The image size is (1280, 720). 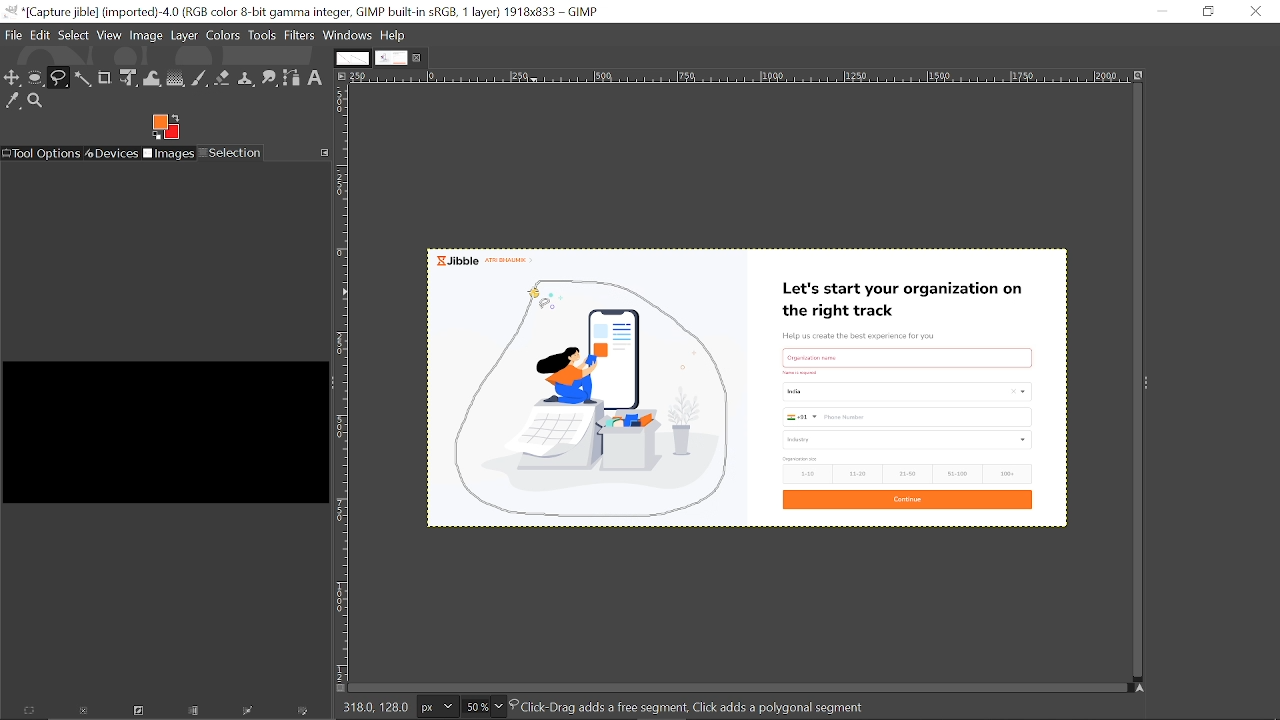 What do you see at coordinates (1255, 11) in the screenshot?
I see `Close` at bounding box center [1255, 11].